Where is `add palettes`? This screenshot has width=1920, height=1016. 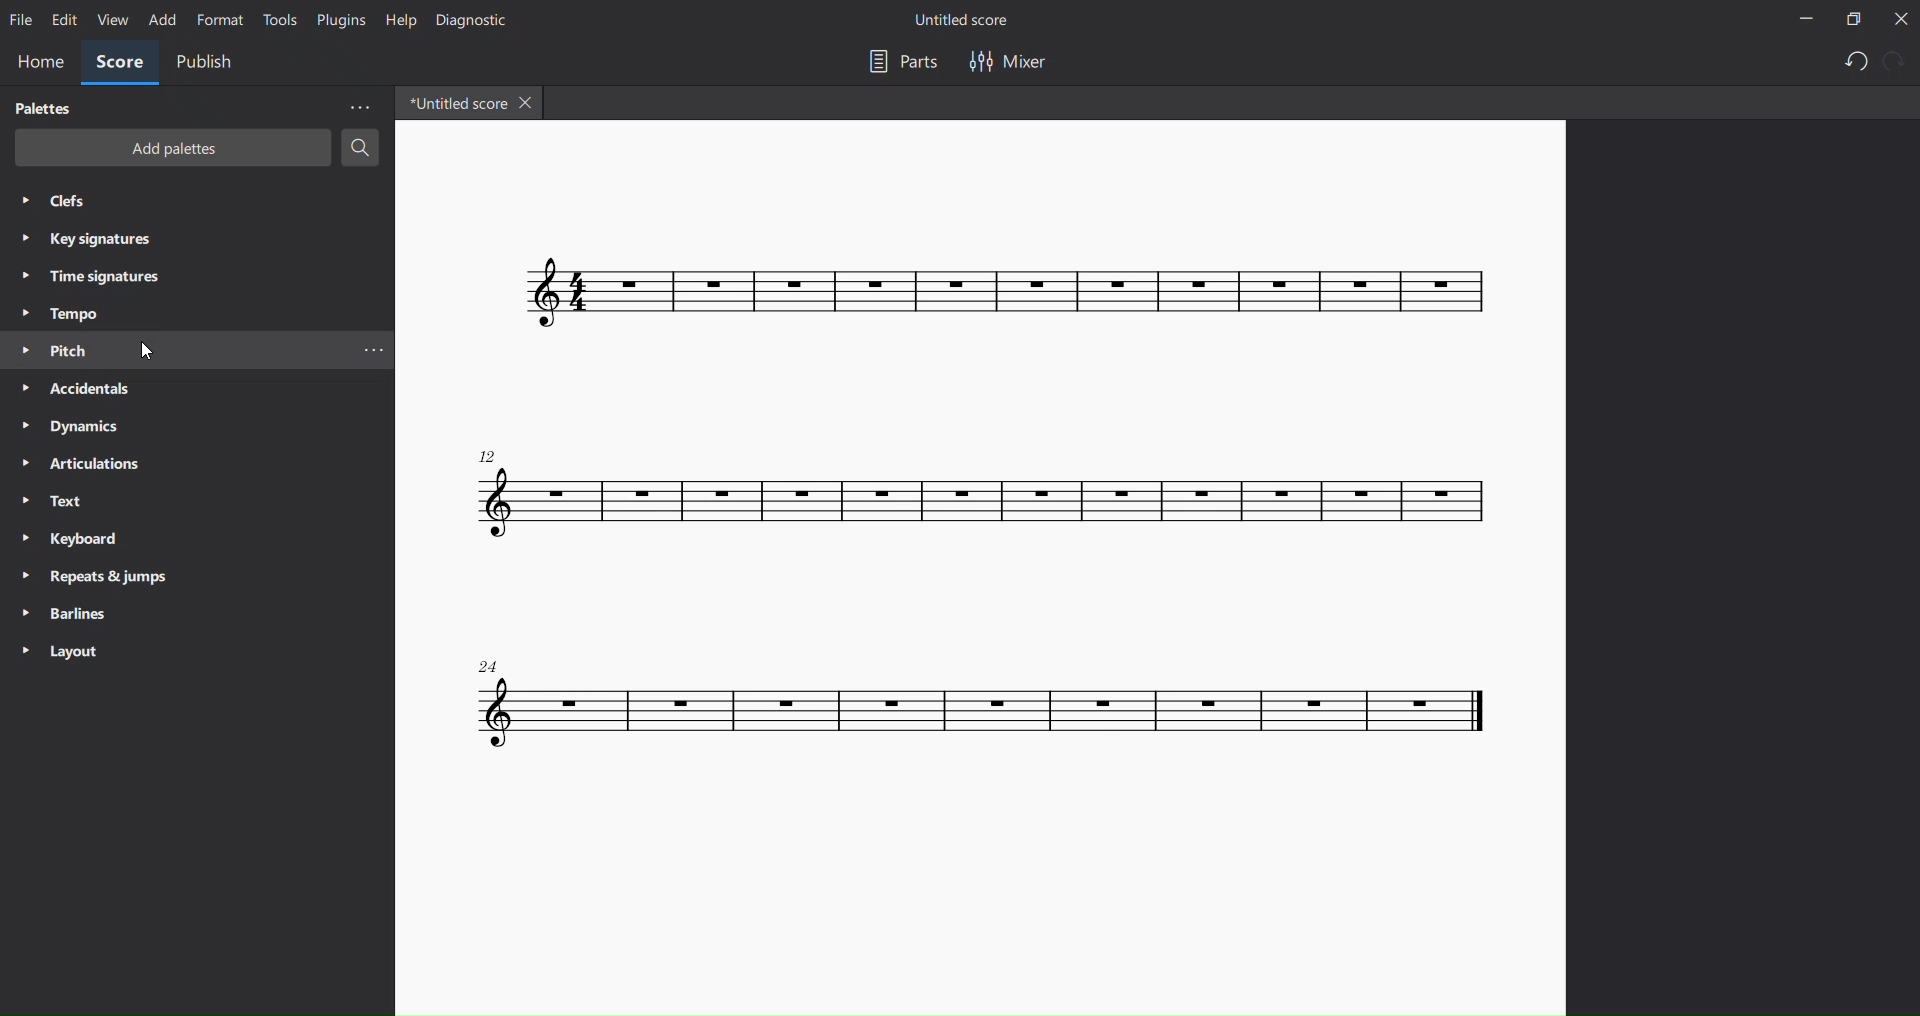
add palettes is located at coordinates (165, 148).